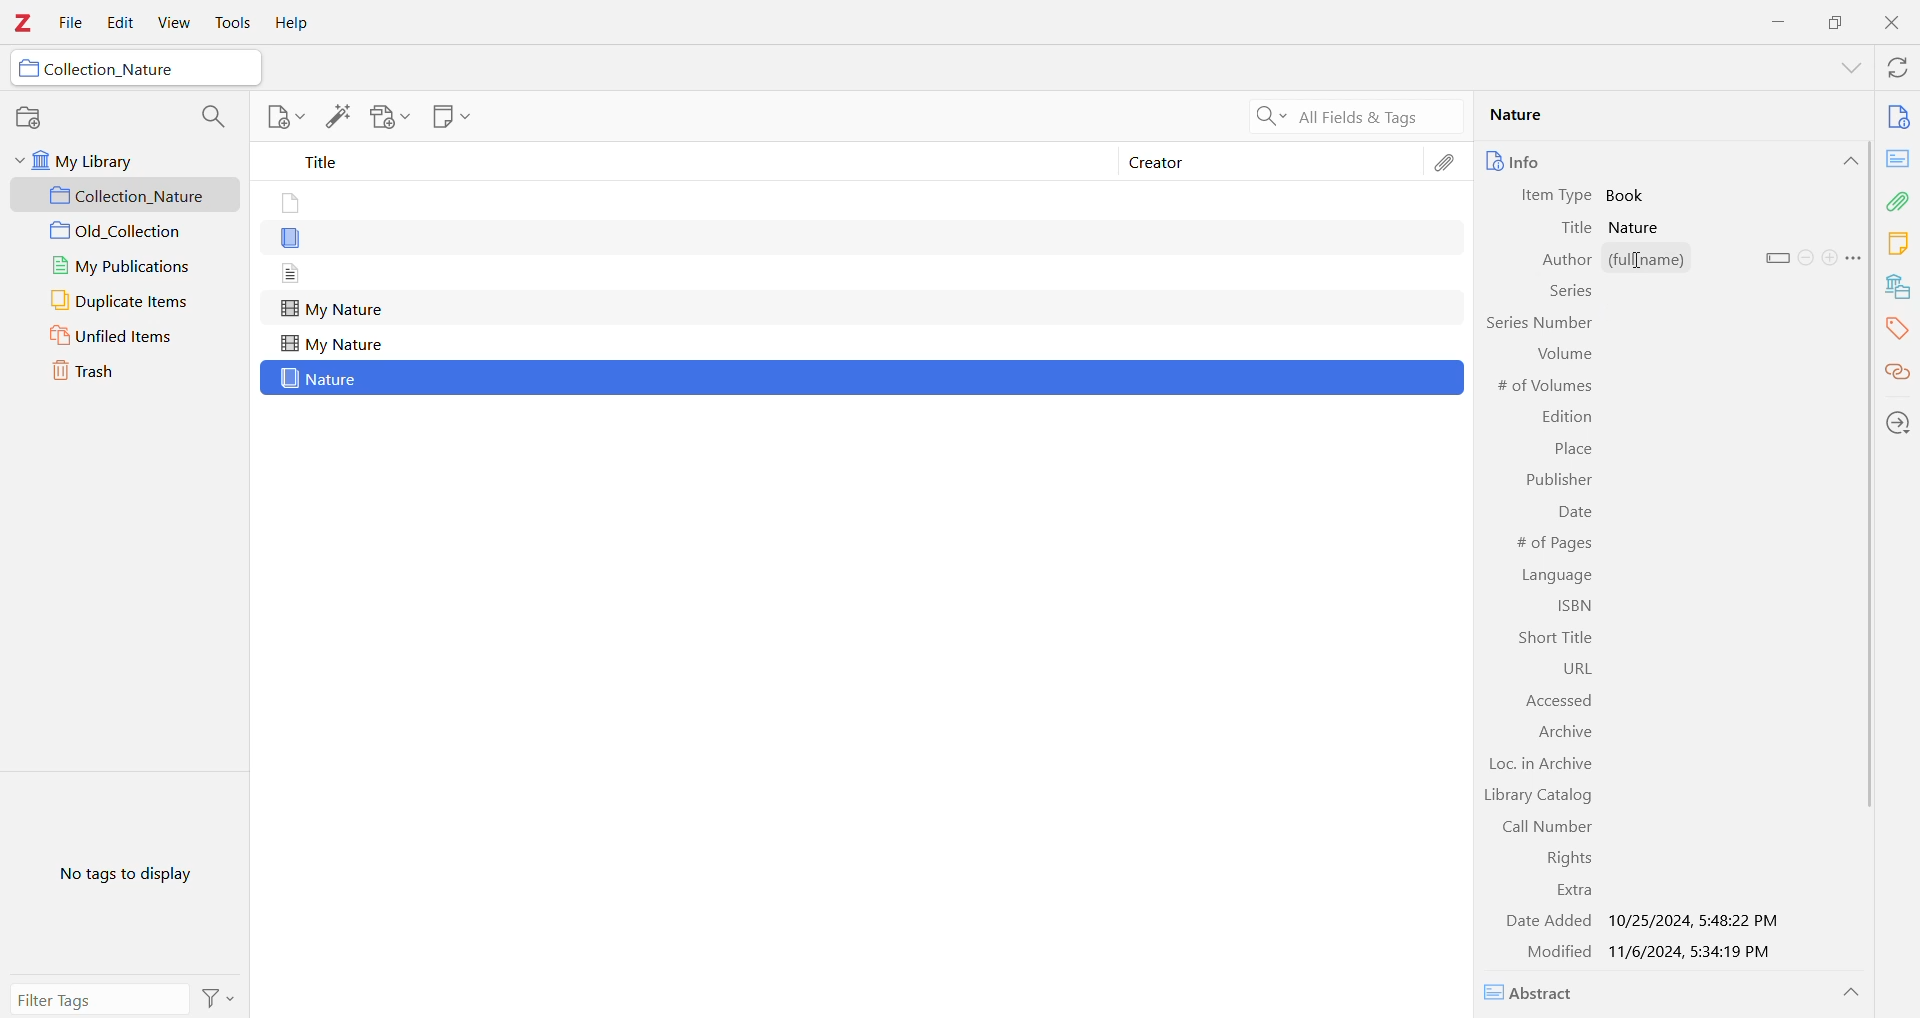 This screenshot has width=1920, height=1018. I want to click on Date, so click(1574, 515).